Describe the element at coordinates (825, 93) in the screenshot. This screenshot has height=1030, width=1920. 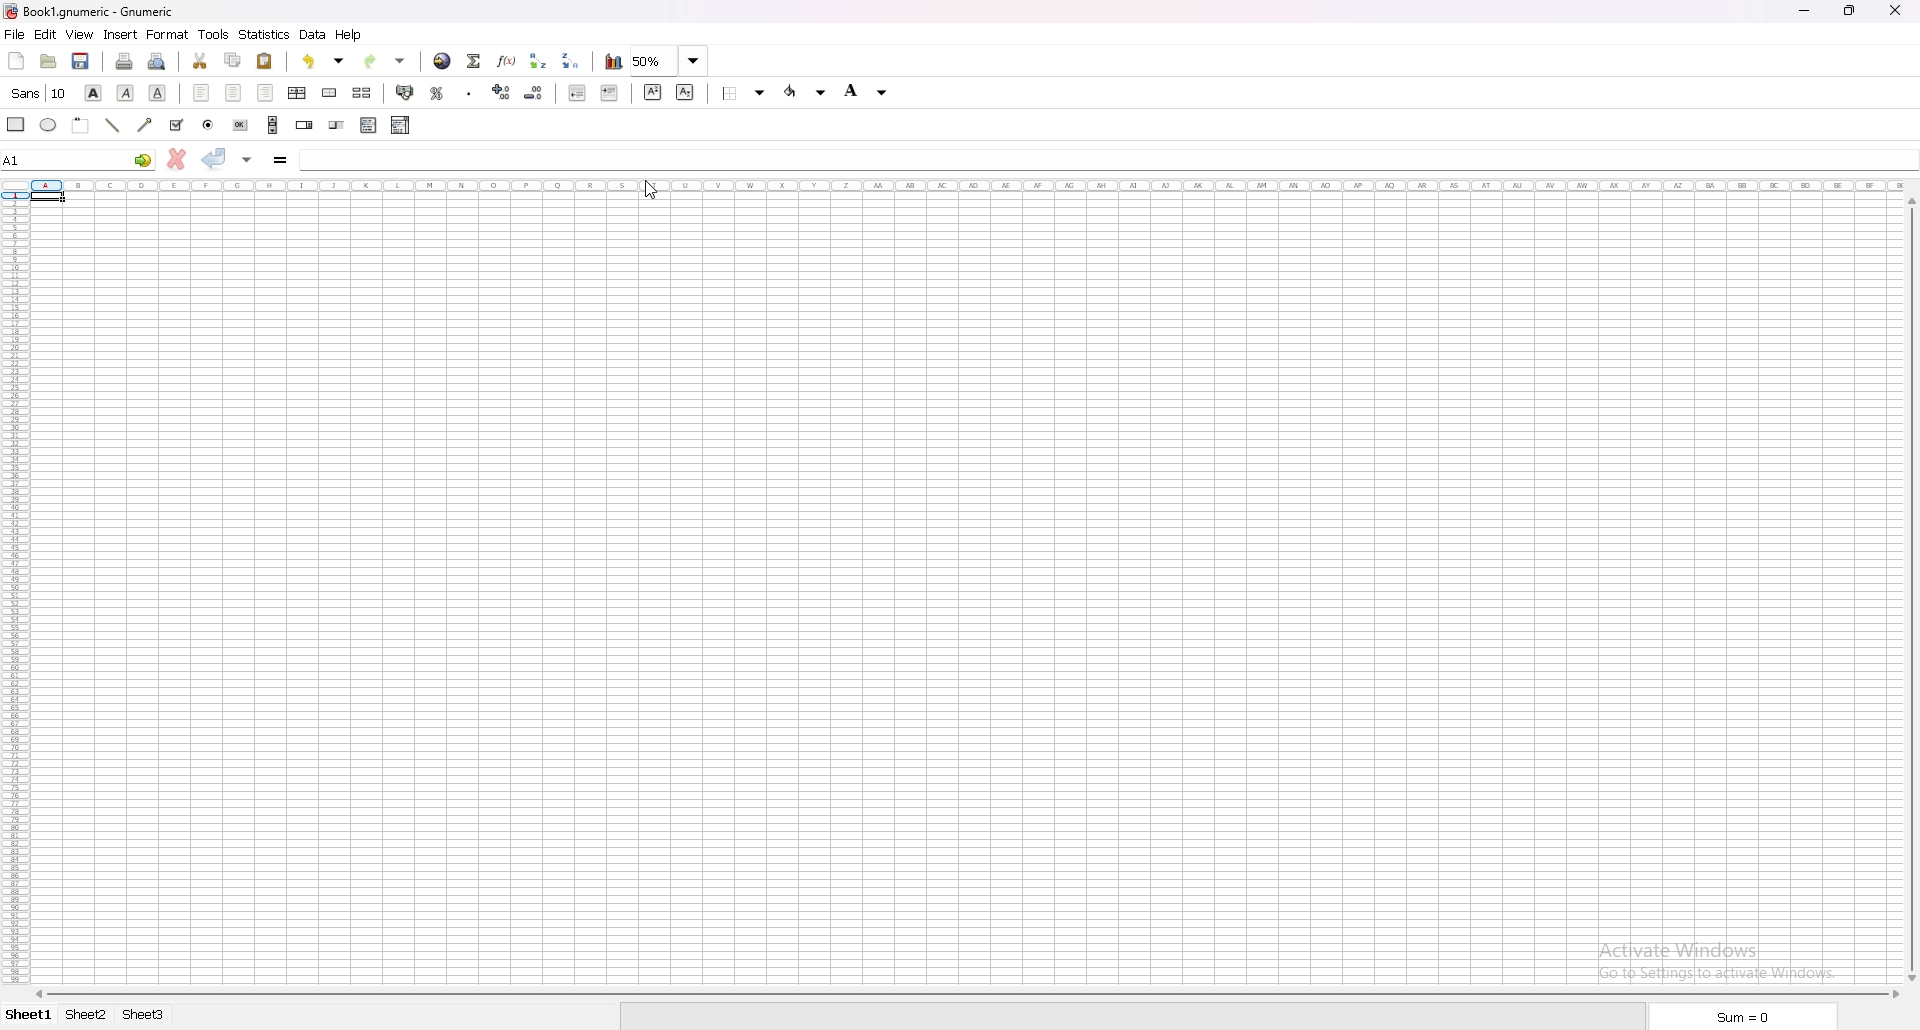
I see `Drop down` at that location.